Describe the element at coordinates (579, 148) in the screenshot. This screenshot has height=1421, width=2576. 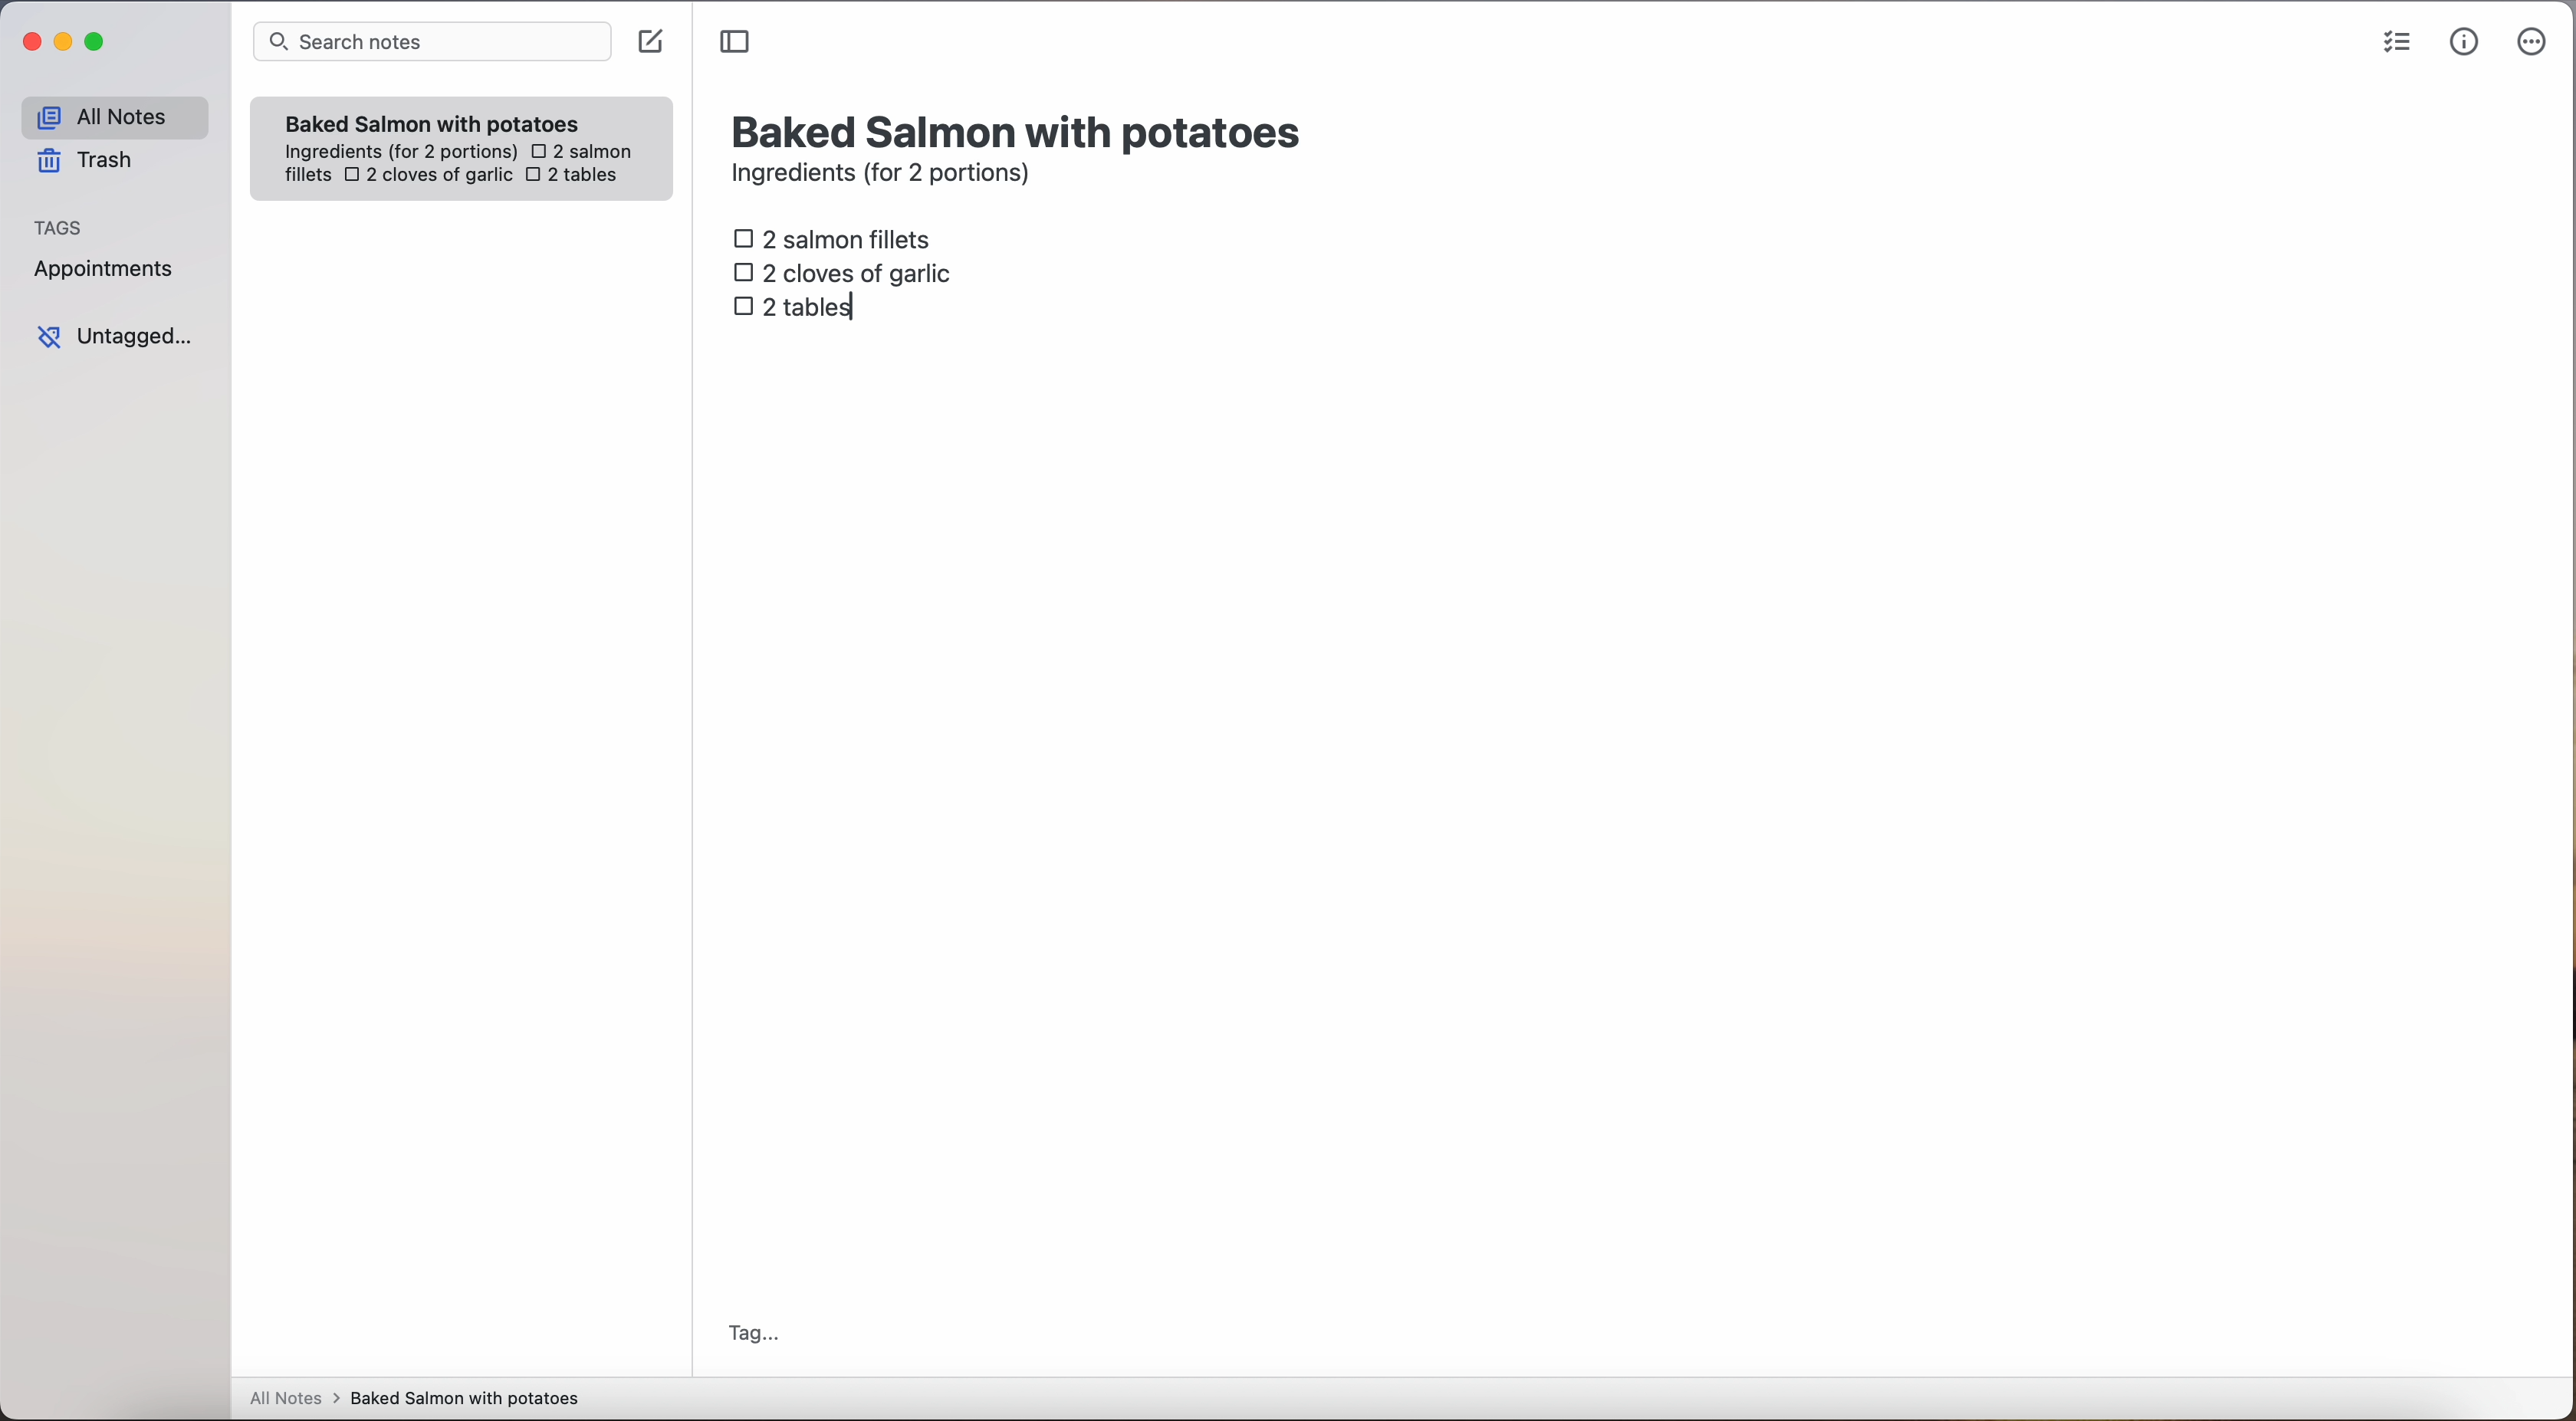
I see `2 salmon` at that location.